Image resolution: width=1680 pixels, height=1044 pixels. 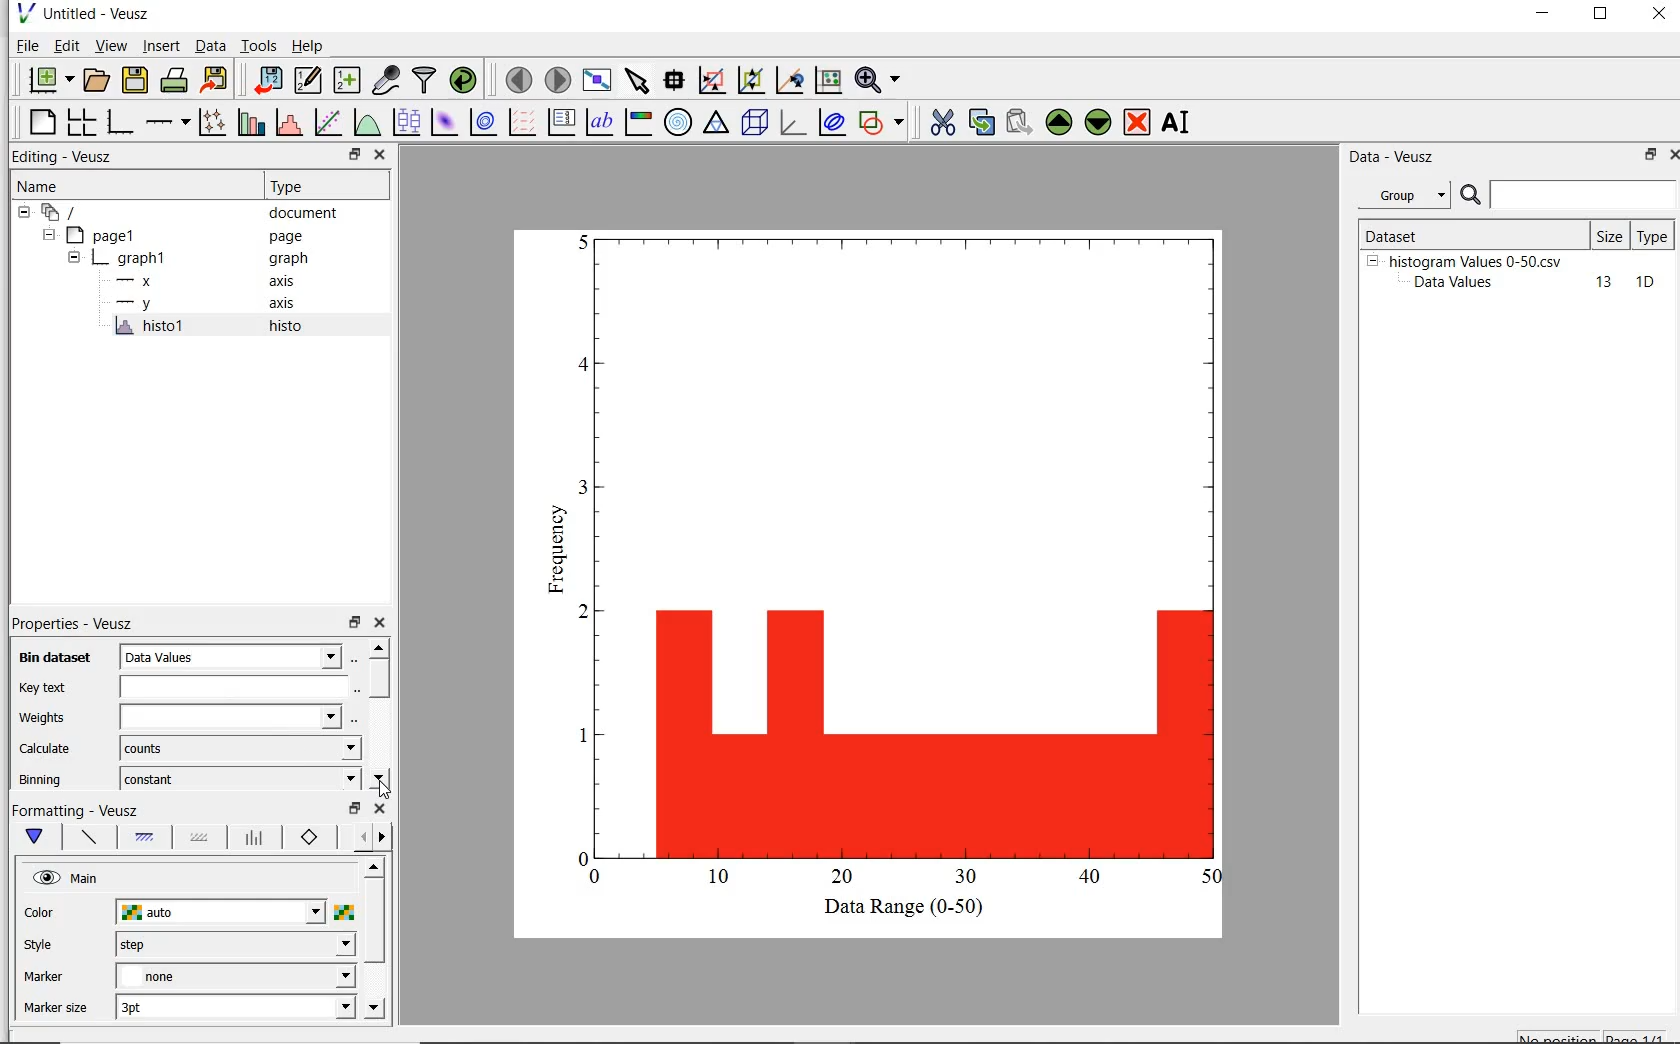 I want to click on cursor, so click(x=384, y=788).